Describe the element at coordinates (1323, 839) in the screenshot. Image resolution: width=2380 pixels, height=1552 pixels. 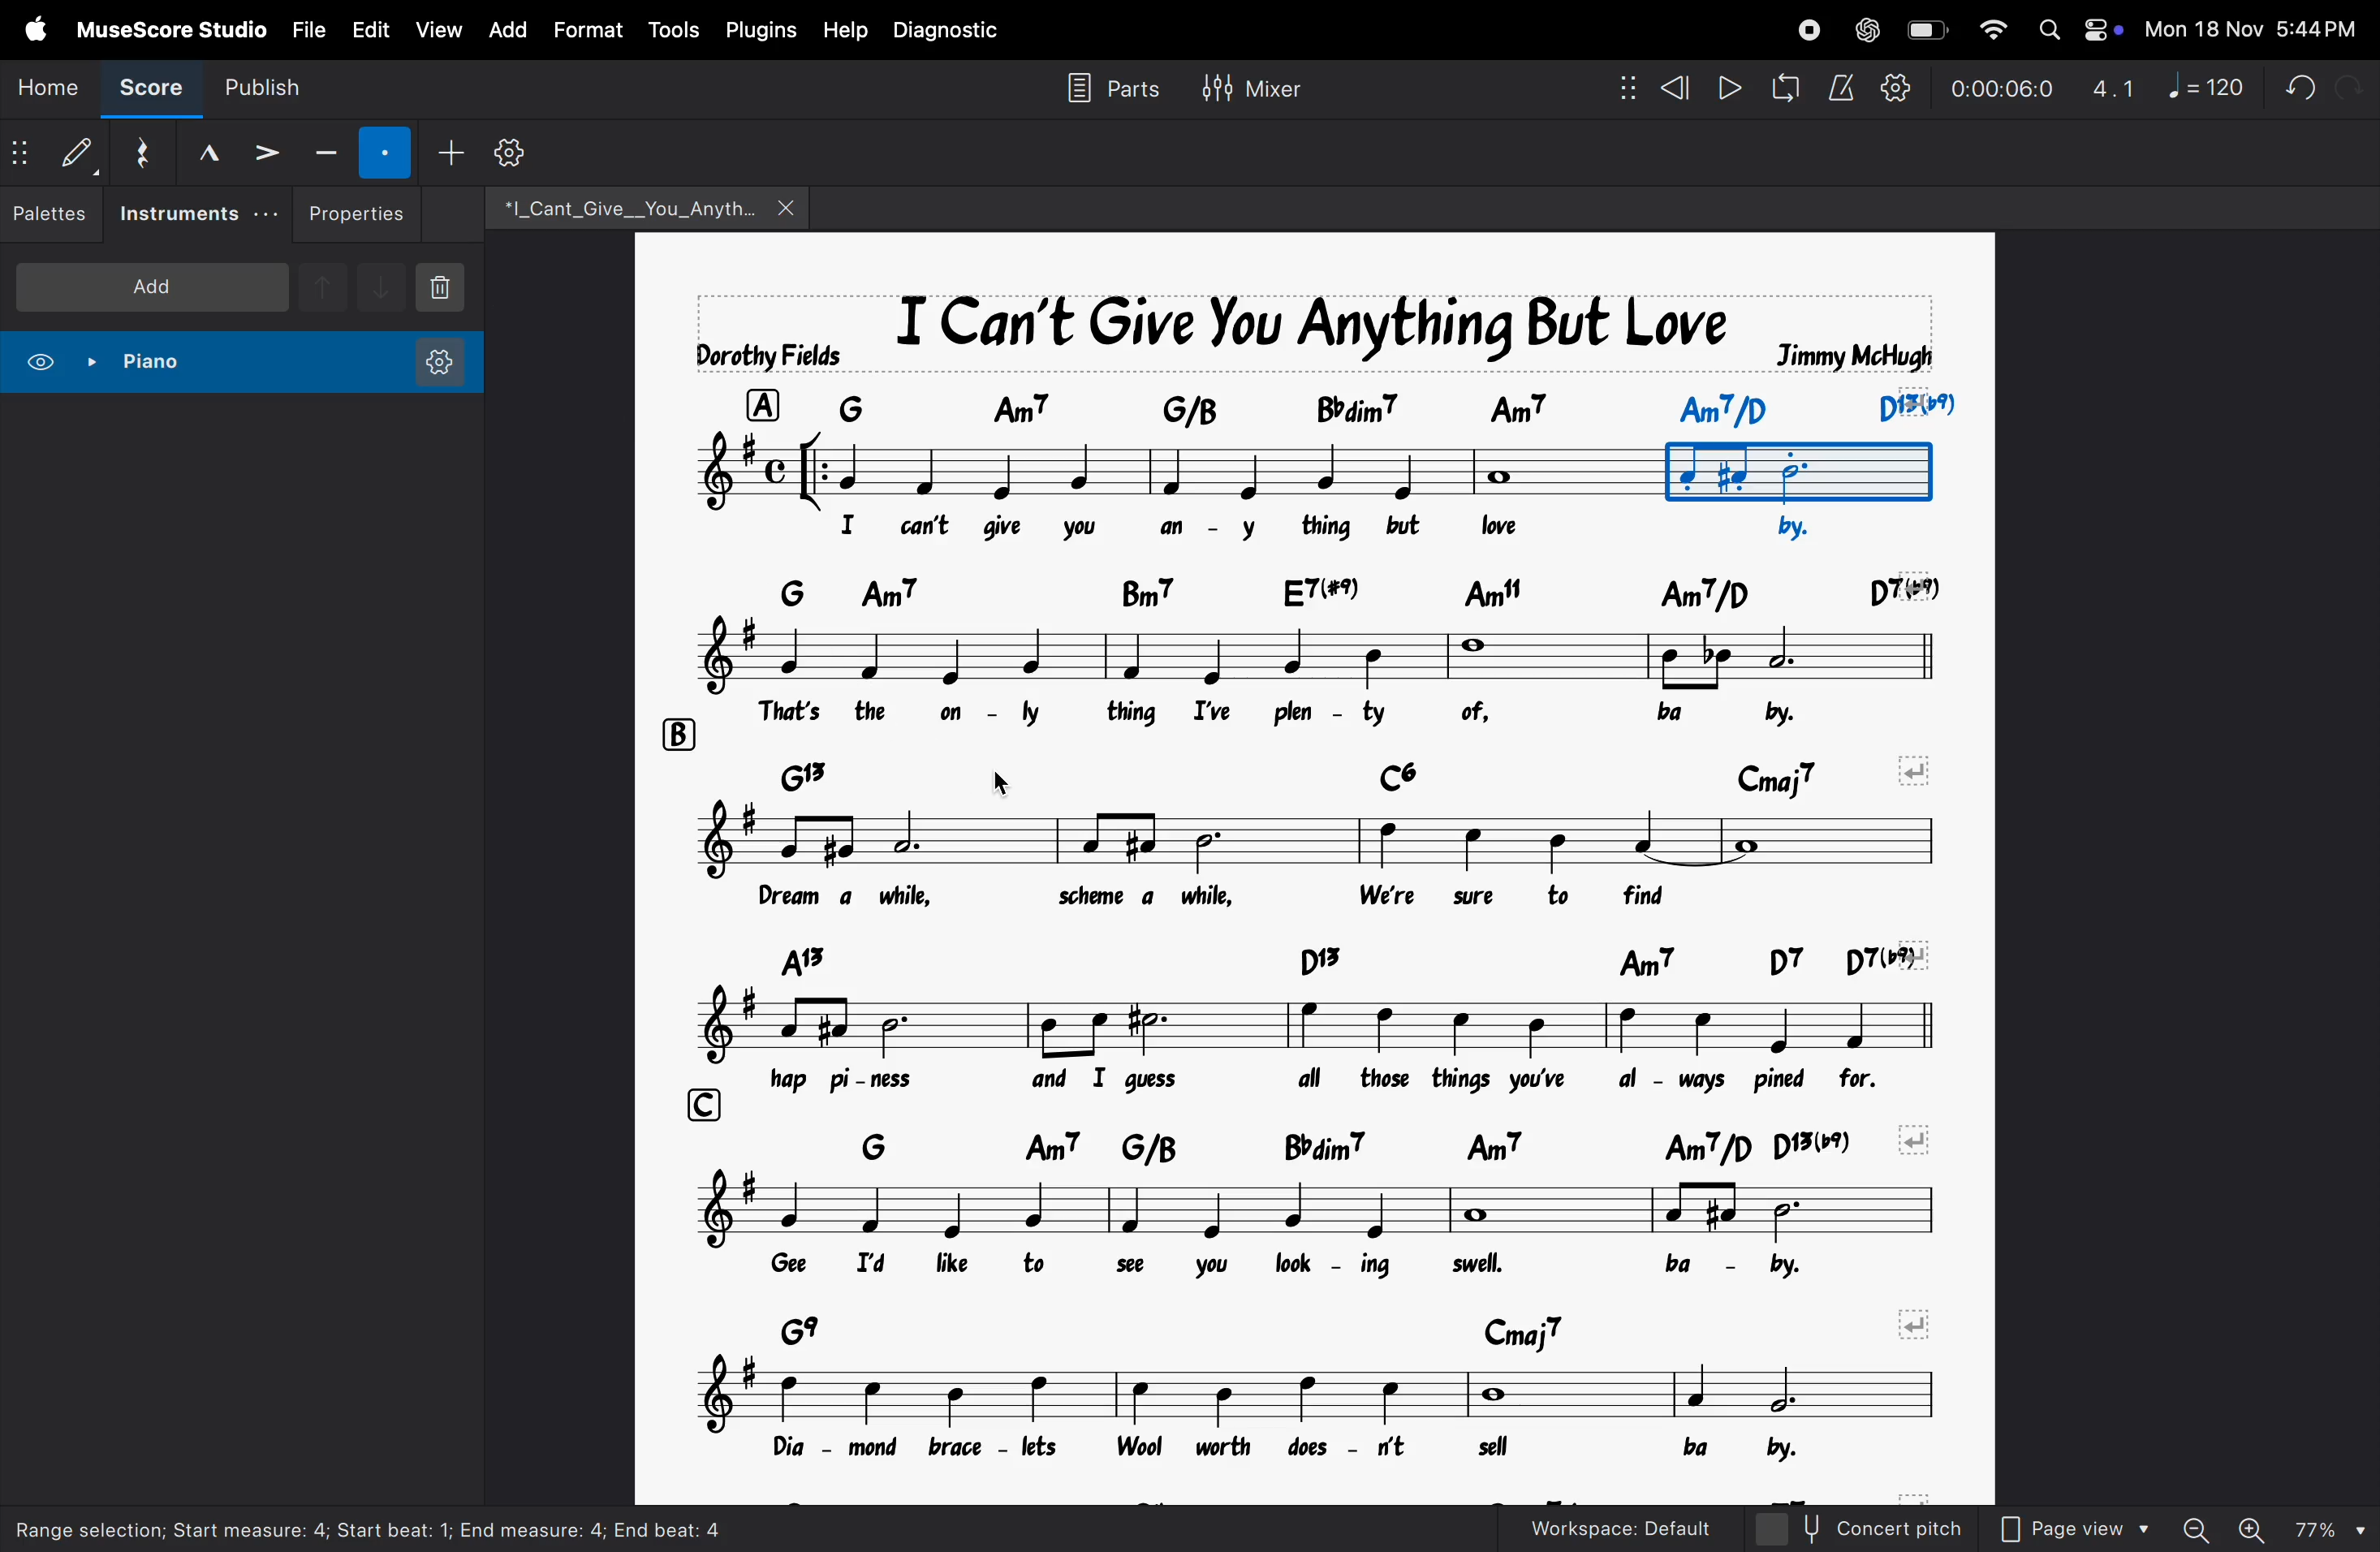
I see `notes` at that location.